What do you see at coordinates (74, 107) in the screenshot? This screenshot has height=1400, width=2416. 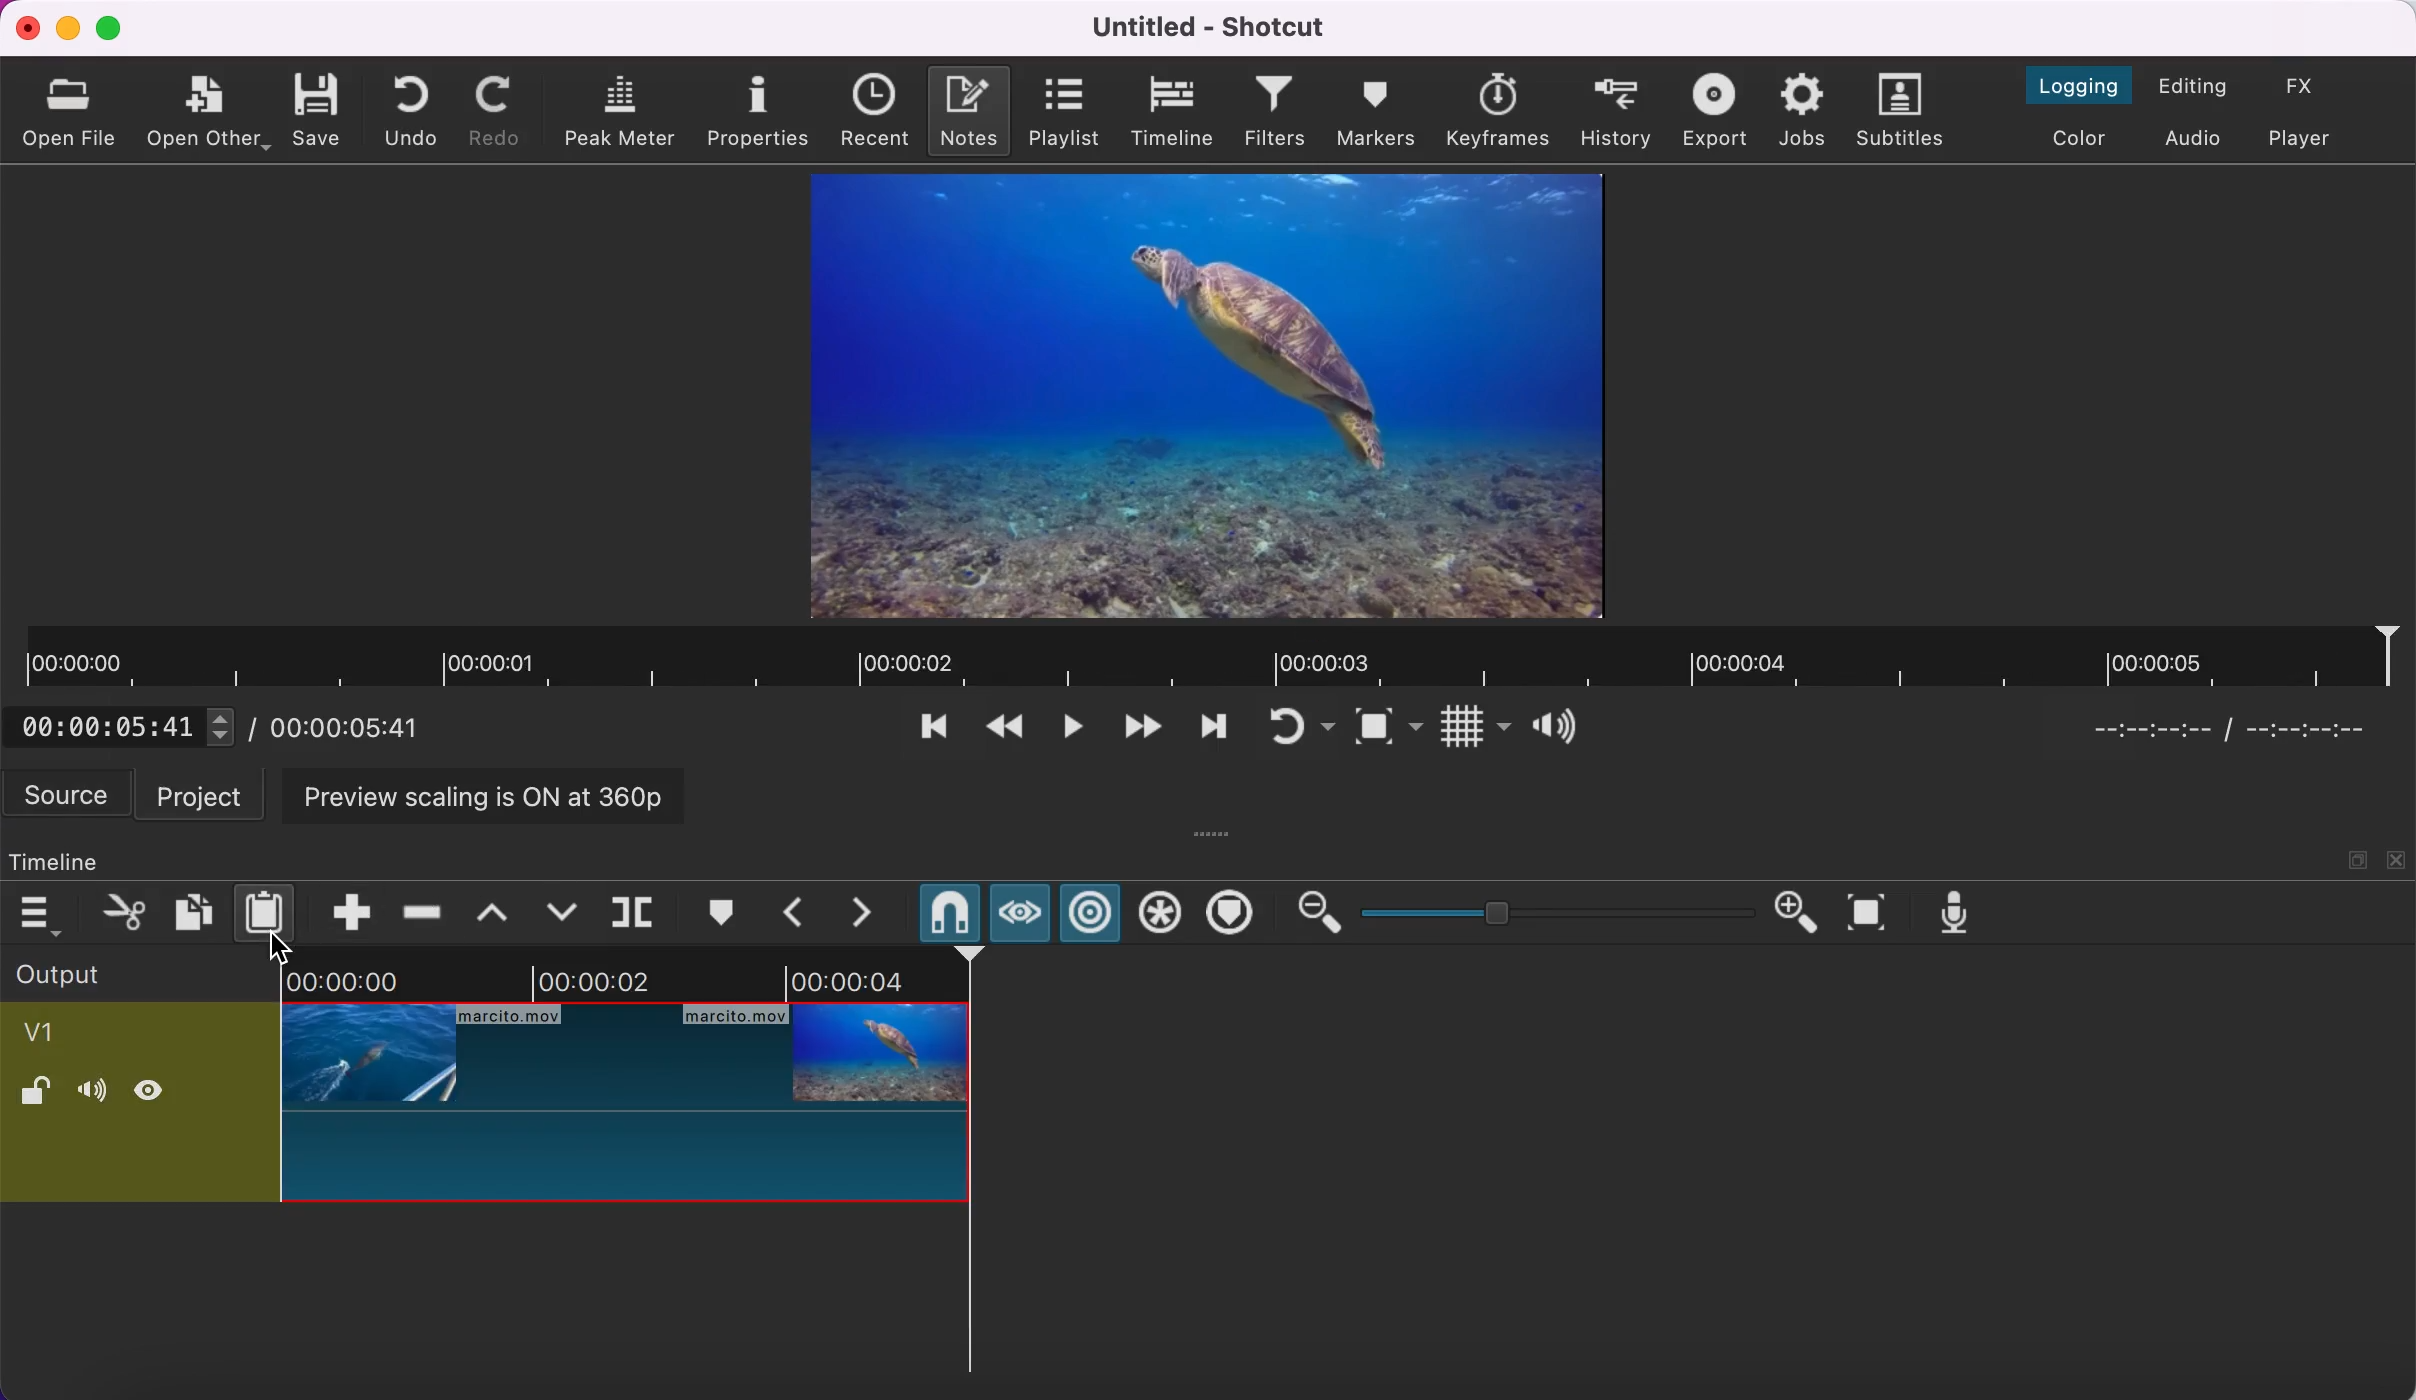 I see `open file` at bounding box center [74, 107].